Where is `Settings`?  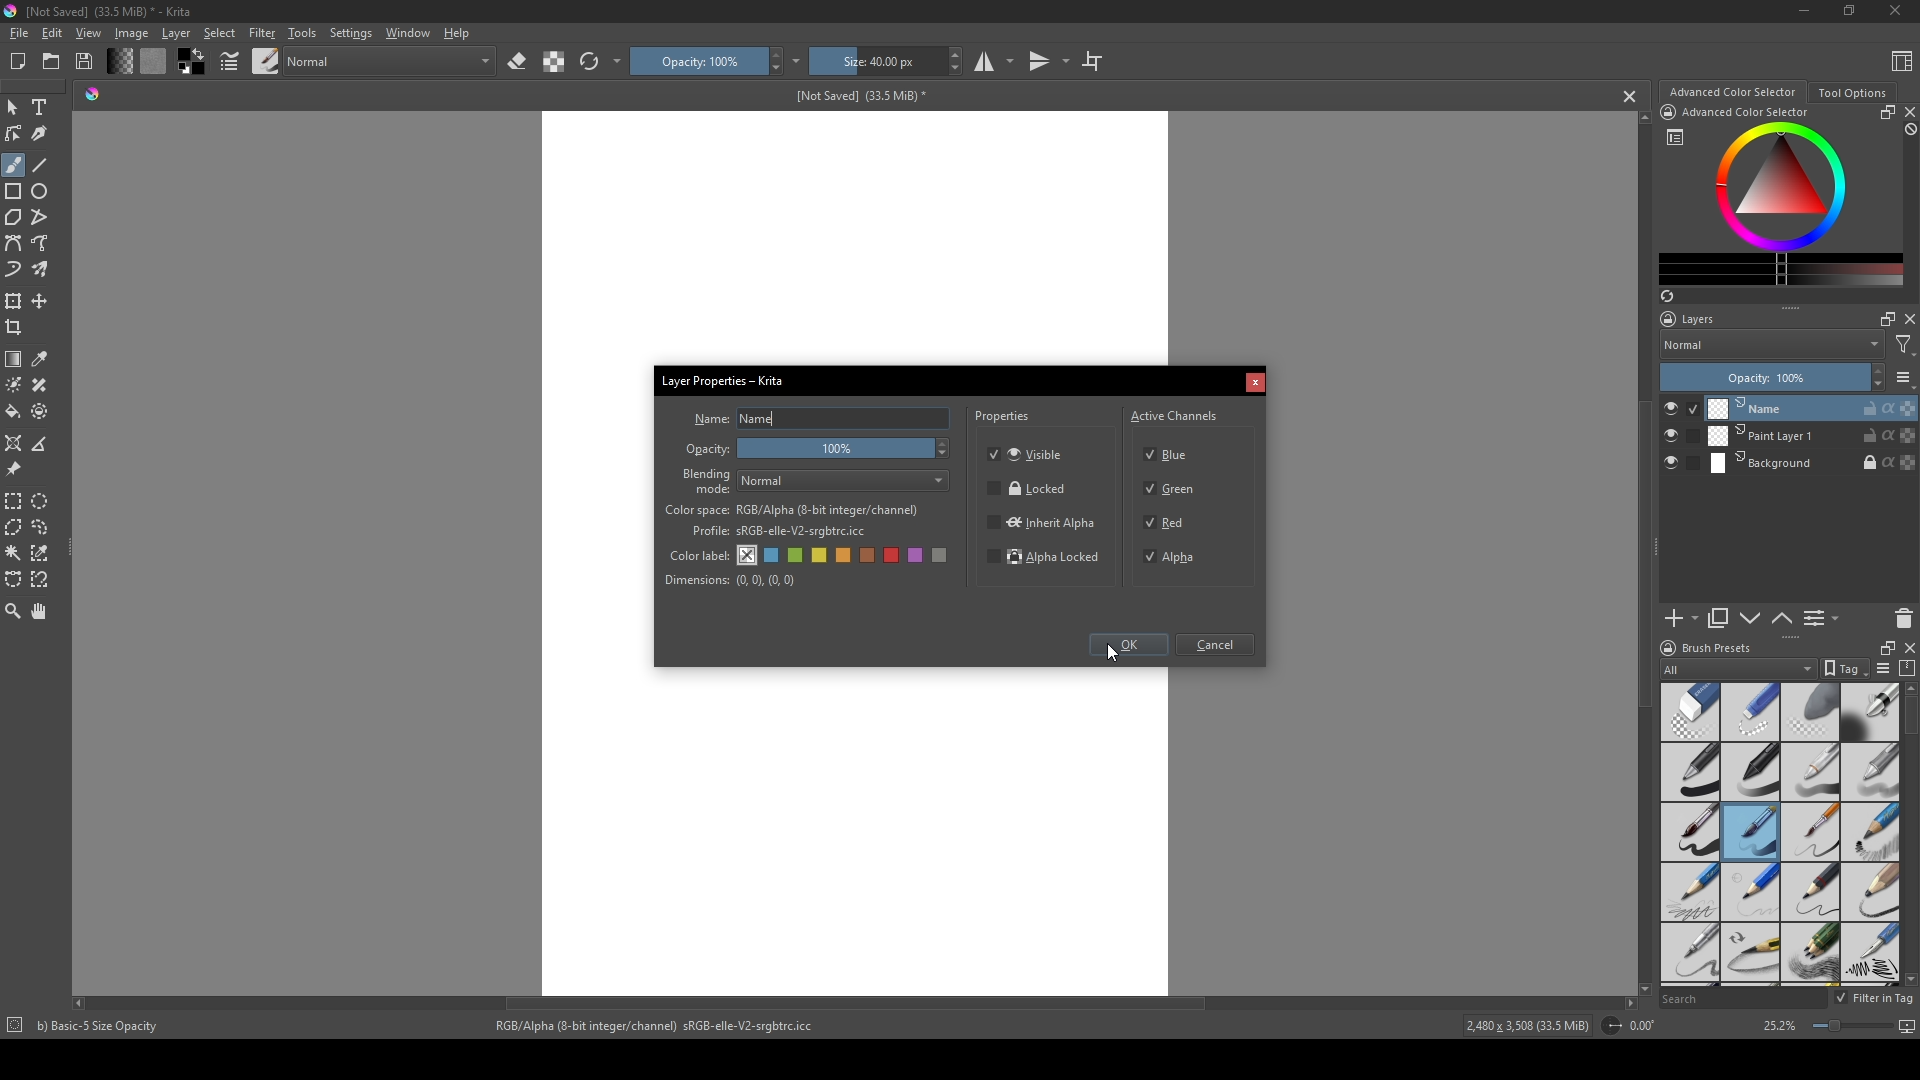 Settings is located at coordinates (350, 33).